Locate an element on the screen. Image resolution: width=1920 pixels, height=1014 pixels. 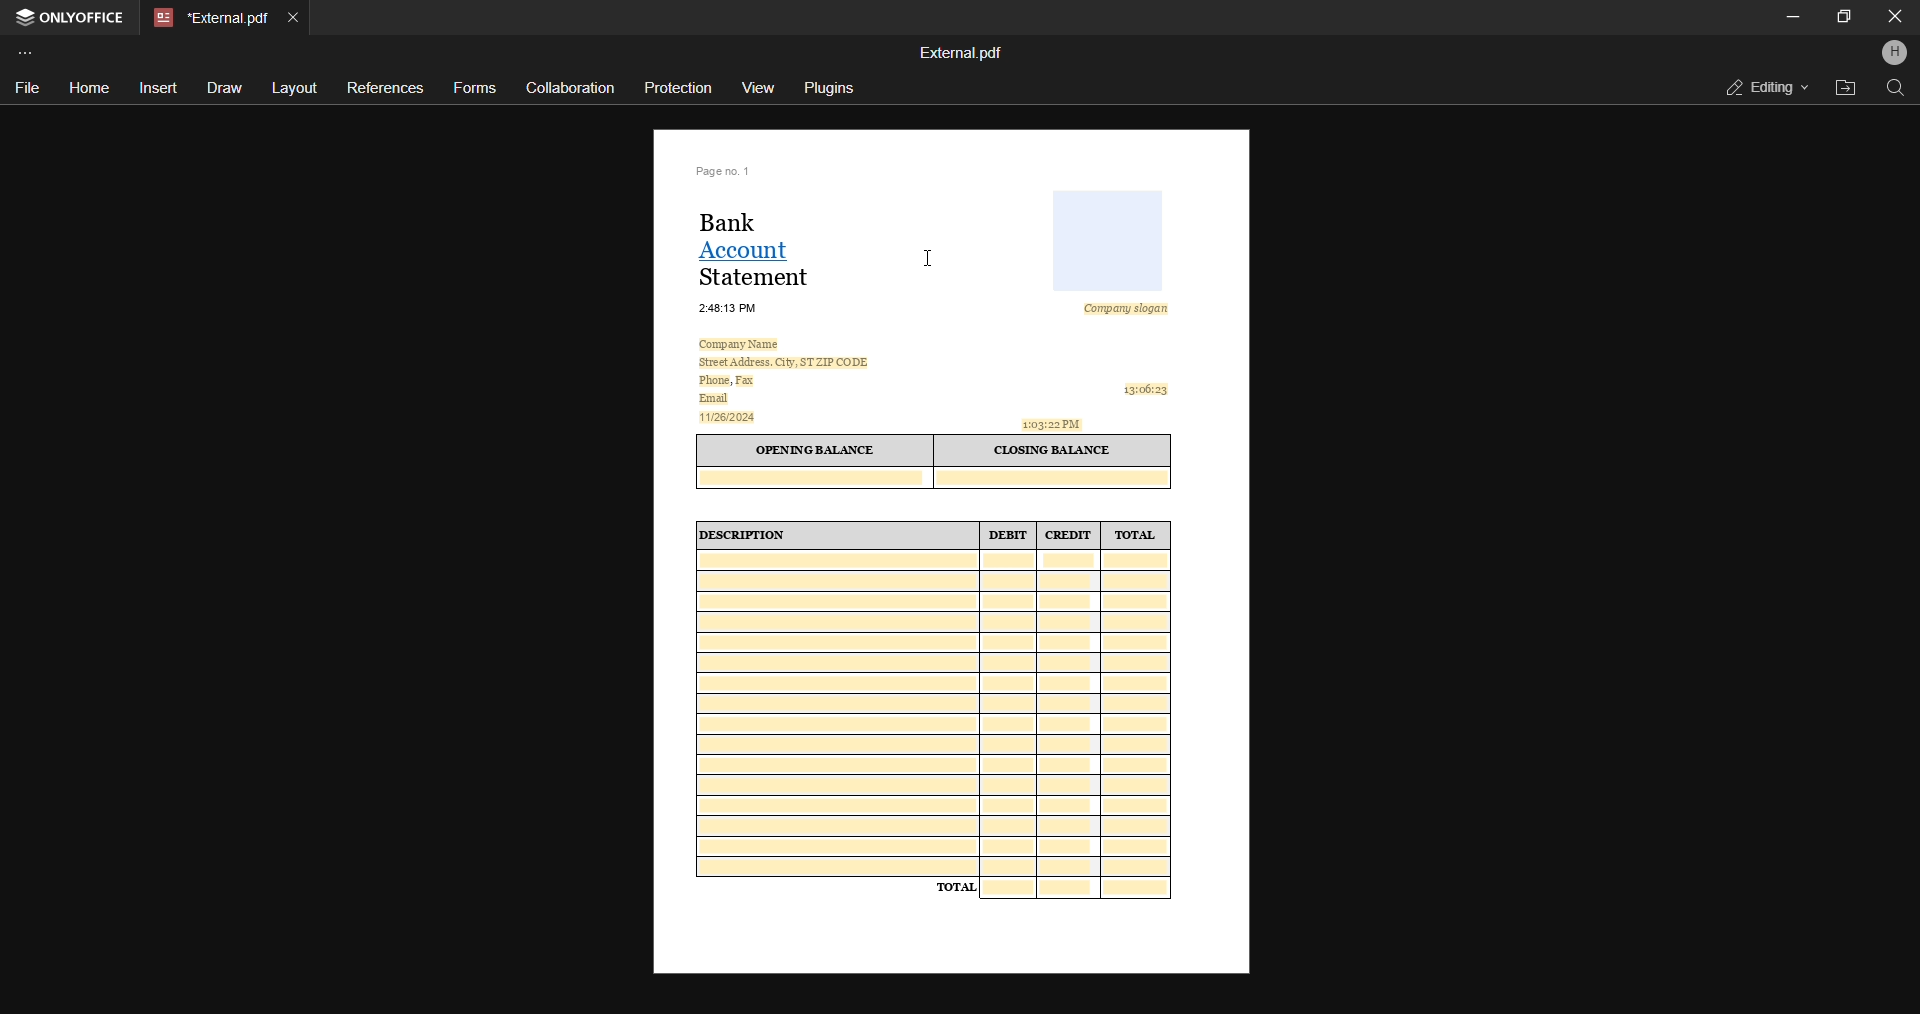
close is located at coordinates (1895, 17).